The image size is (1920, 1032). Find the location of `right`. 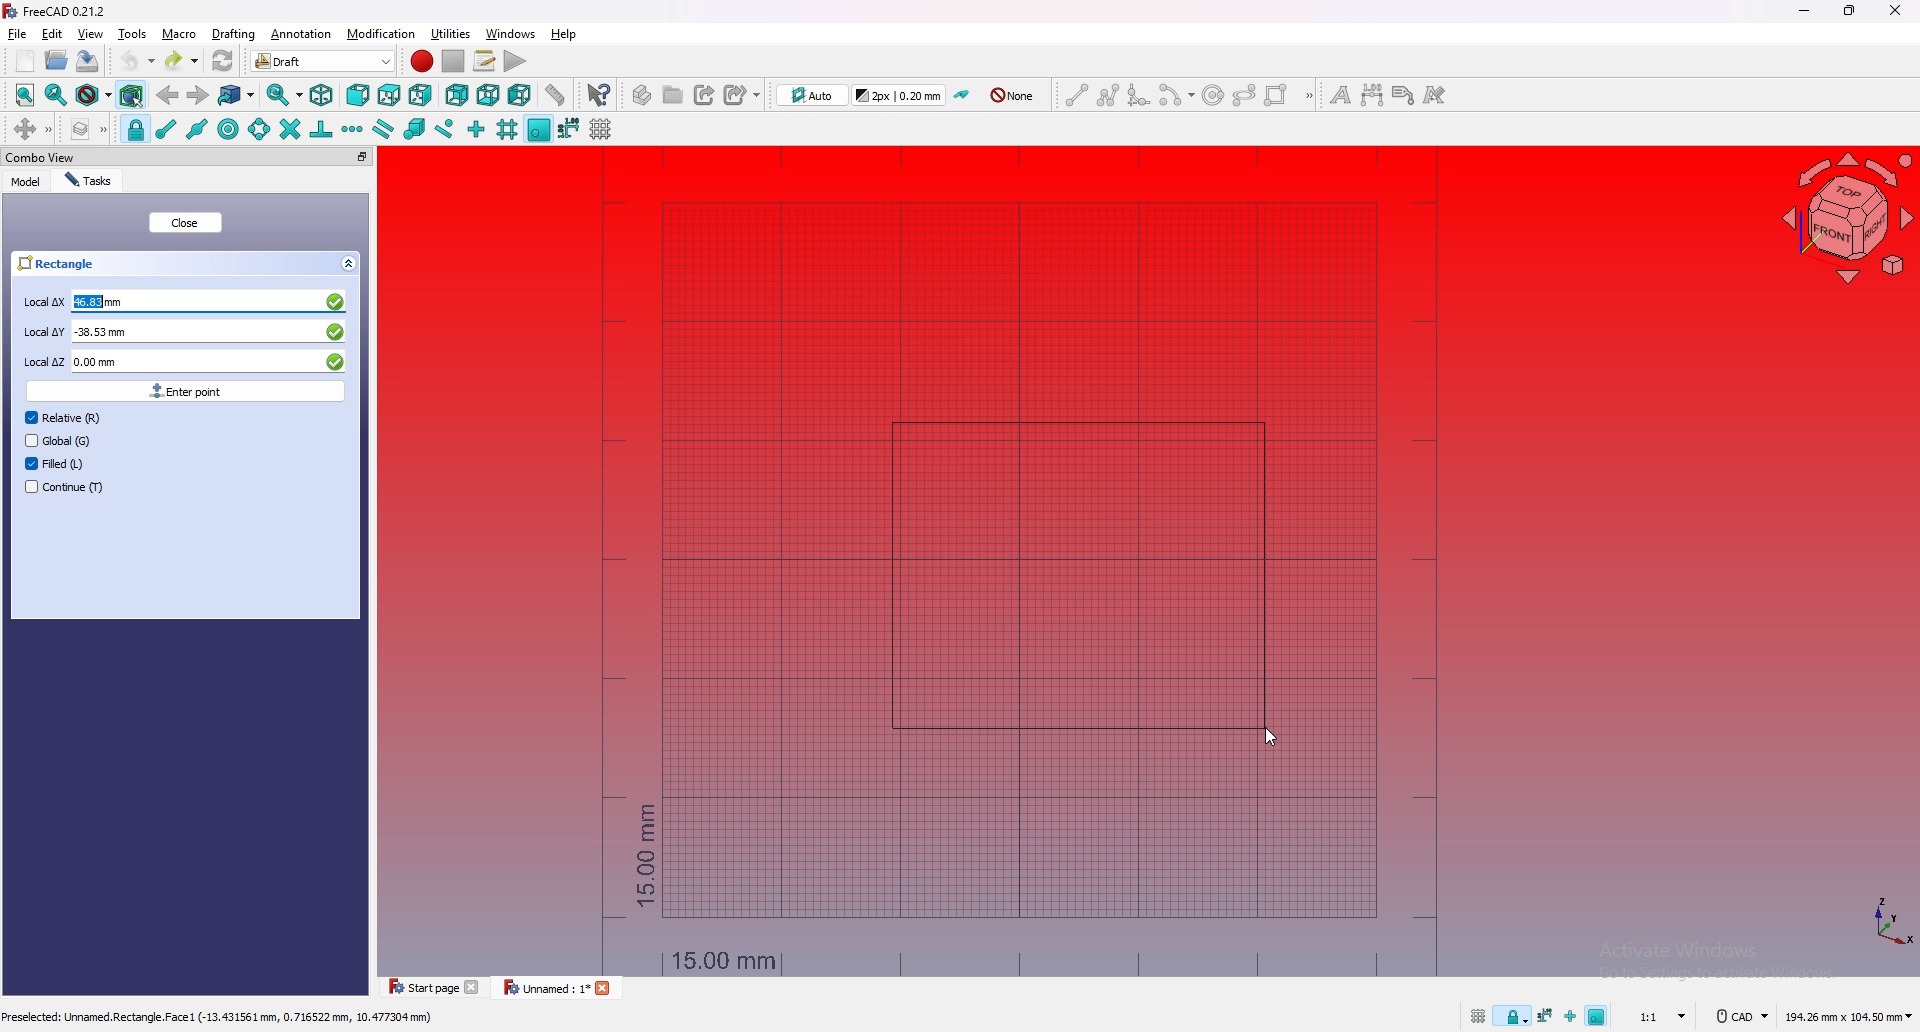

right is located at coordinates (420, 96).